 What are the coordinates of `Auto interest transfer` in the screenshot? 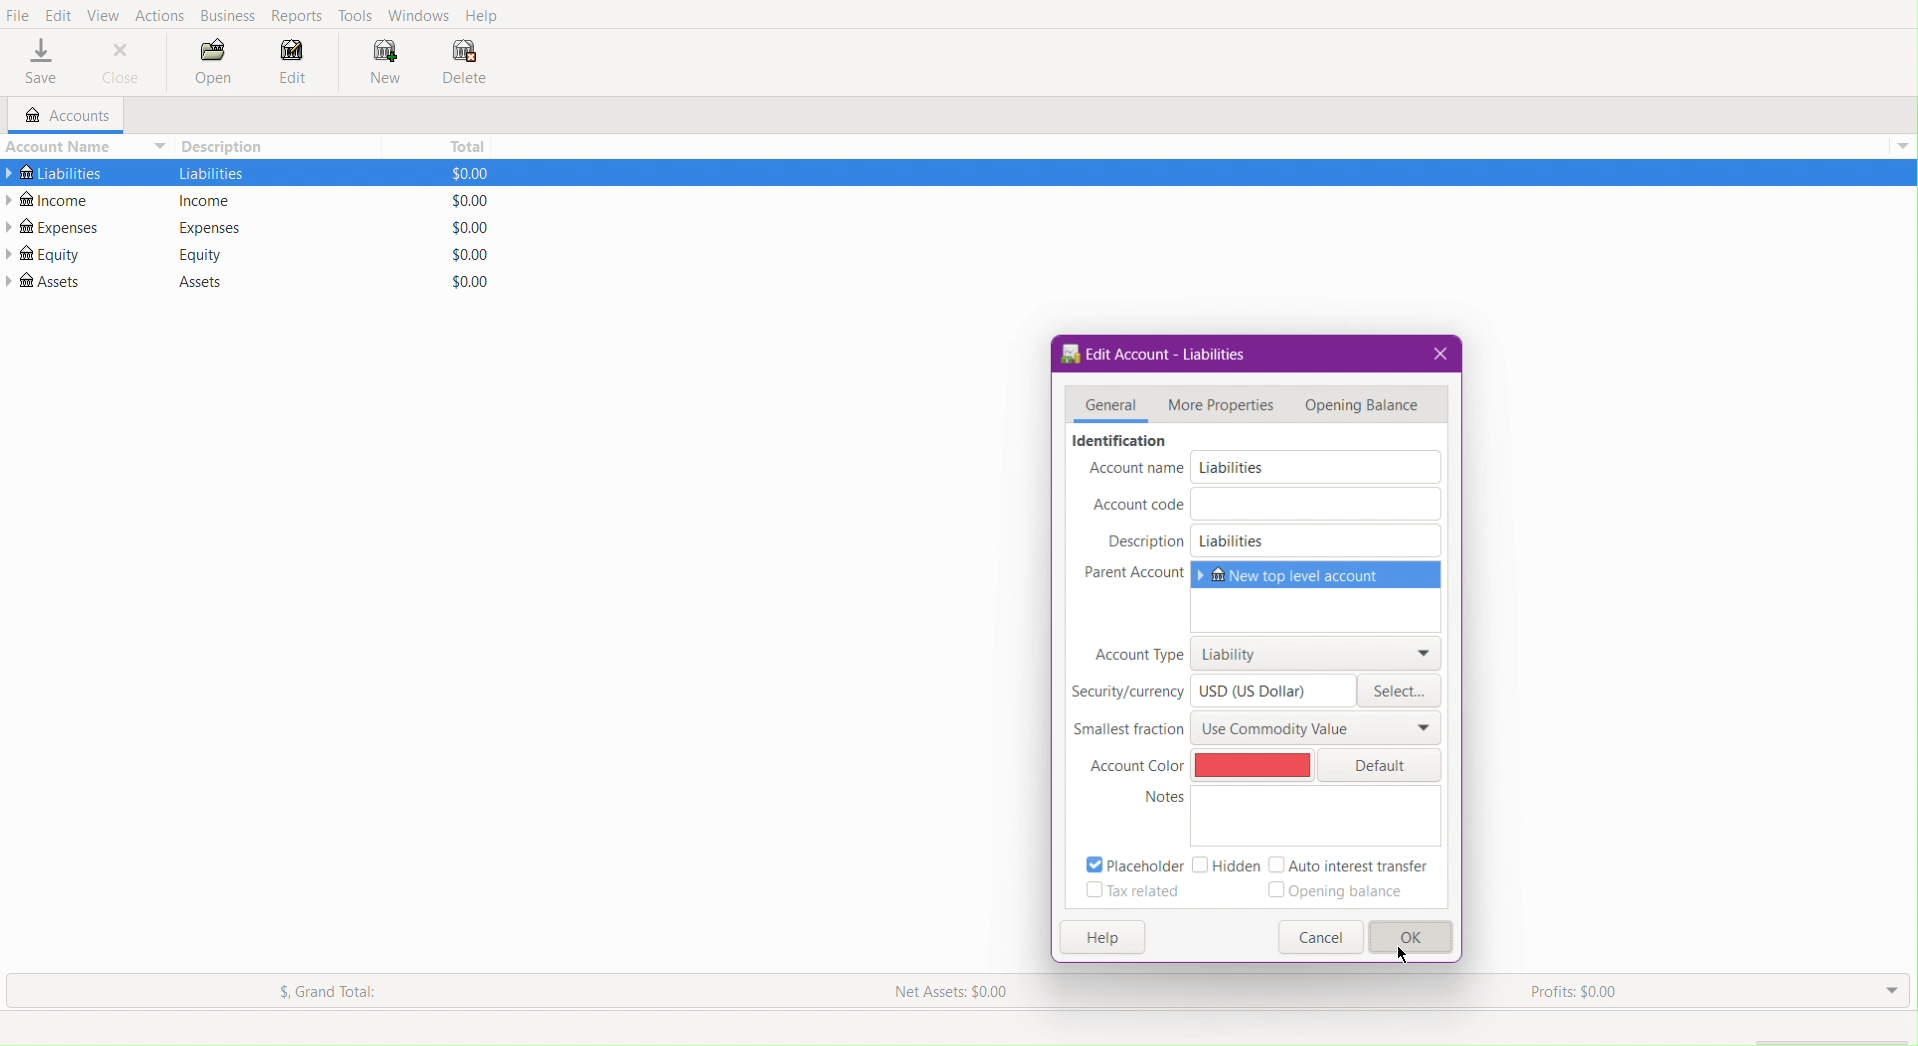 It's located at (1351, 868).